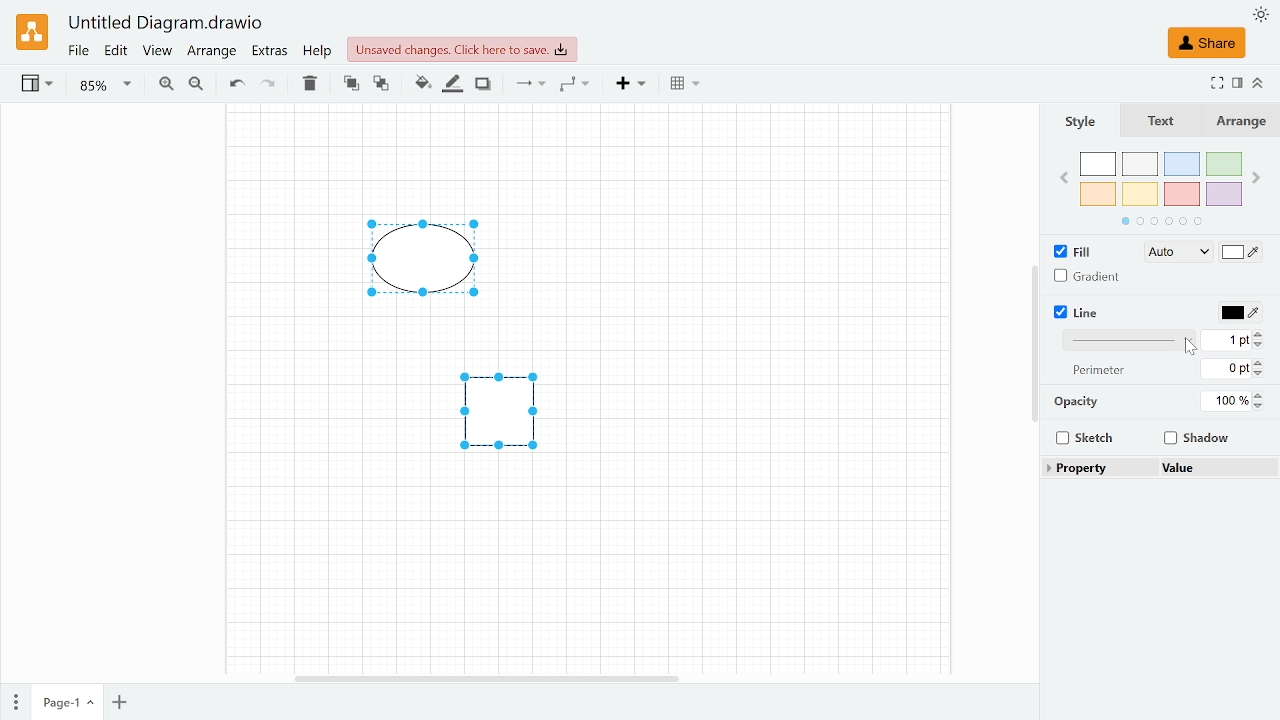 This screenshot has height=720, width=1280. What do you see at coordinates (320, 53) in the screenshot?
I see `Help` at bounding box center [320, 53].